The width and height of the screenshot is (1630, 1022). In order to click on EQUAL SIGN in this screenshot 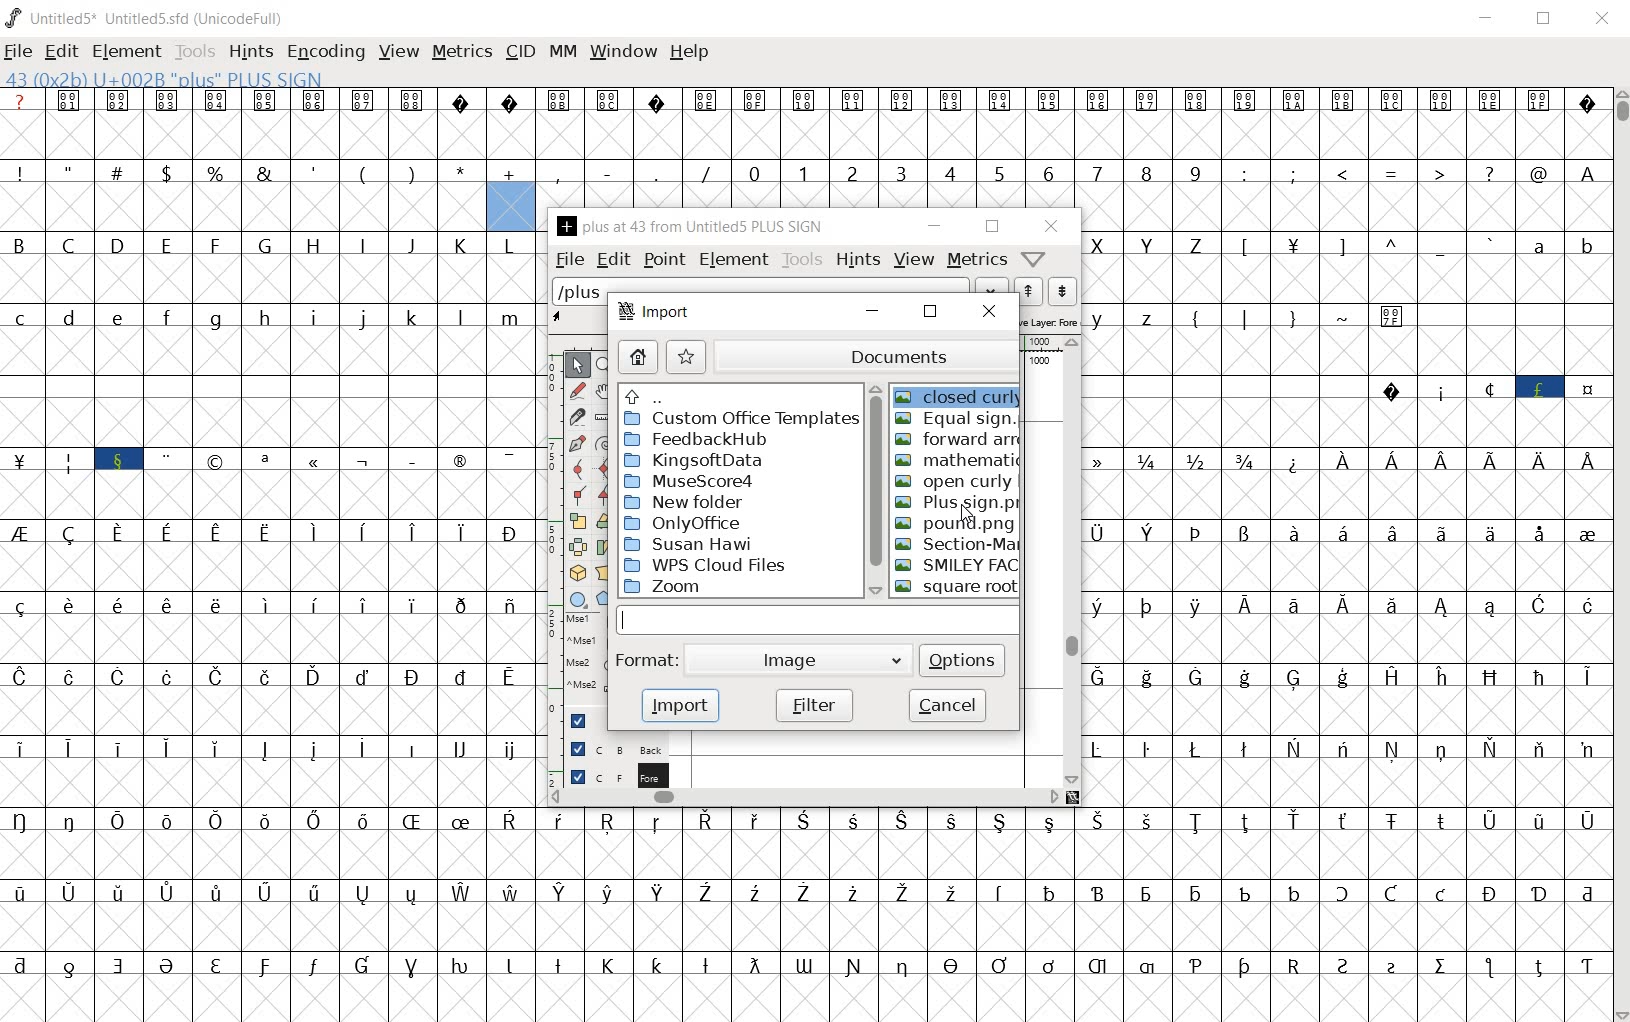, I will do `click(956, 420)`.